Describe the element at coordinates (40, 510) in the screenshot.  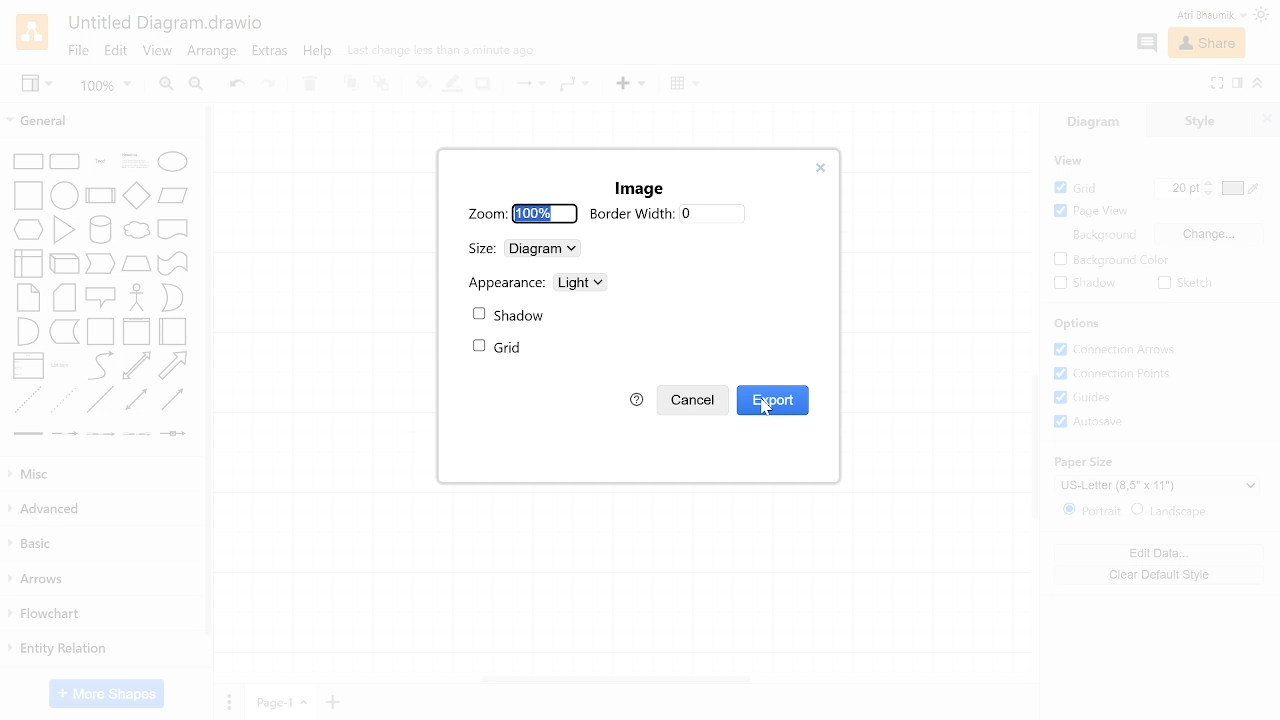
I see `Advanced` at that location.